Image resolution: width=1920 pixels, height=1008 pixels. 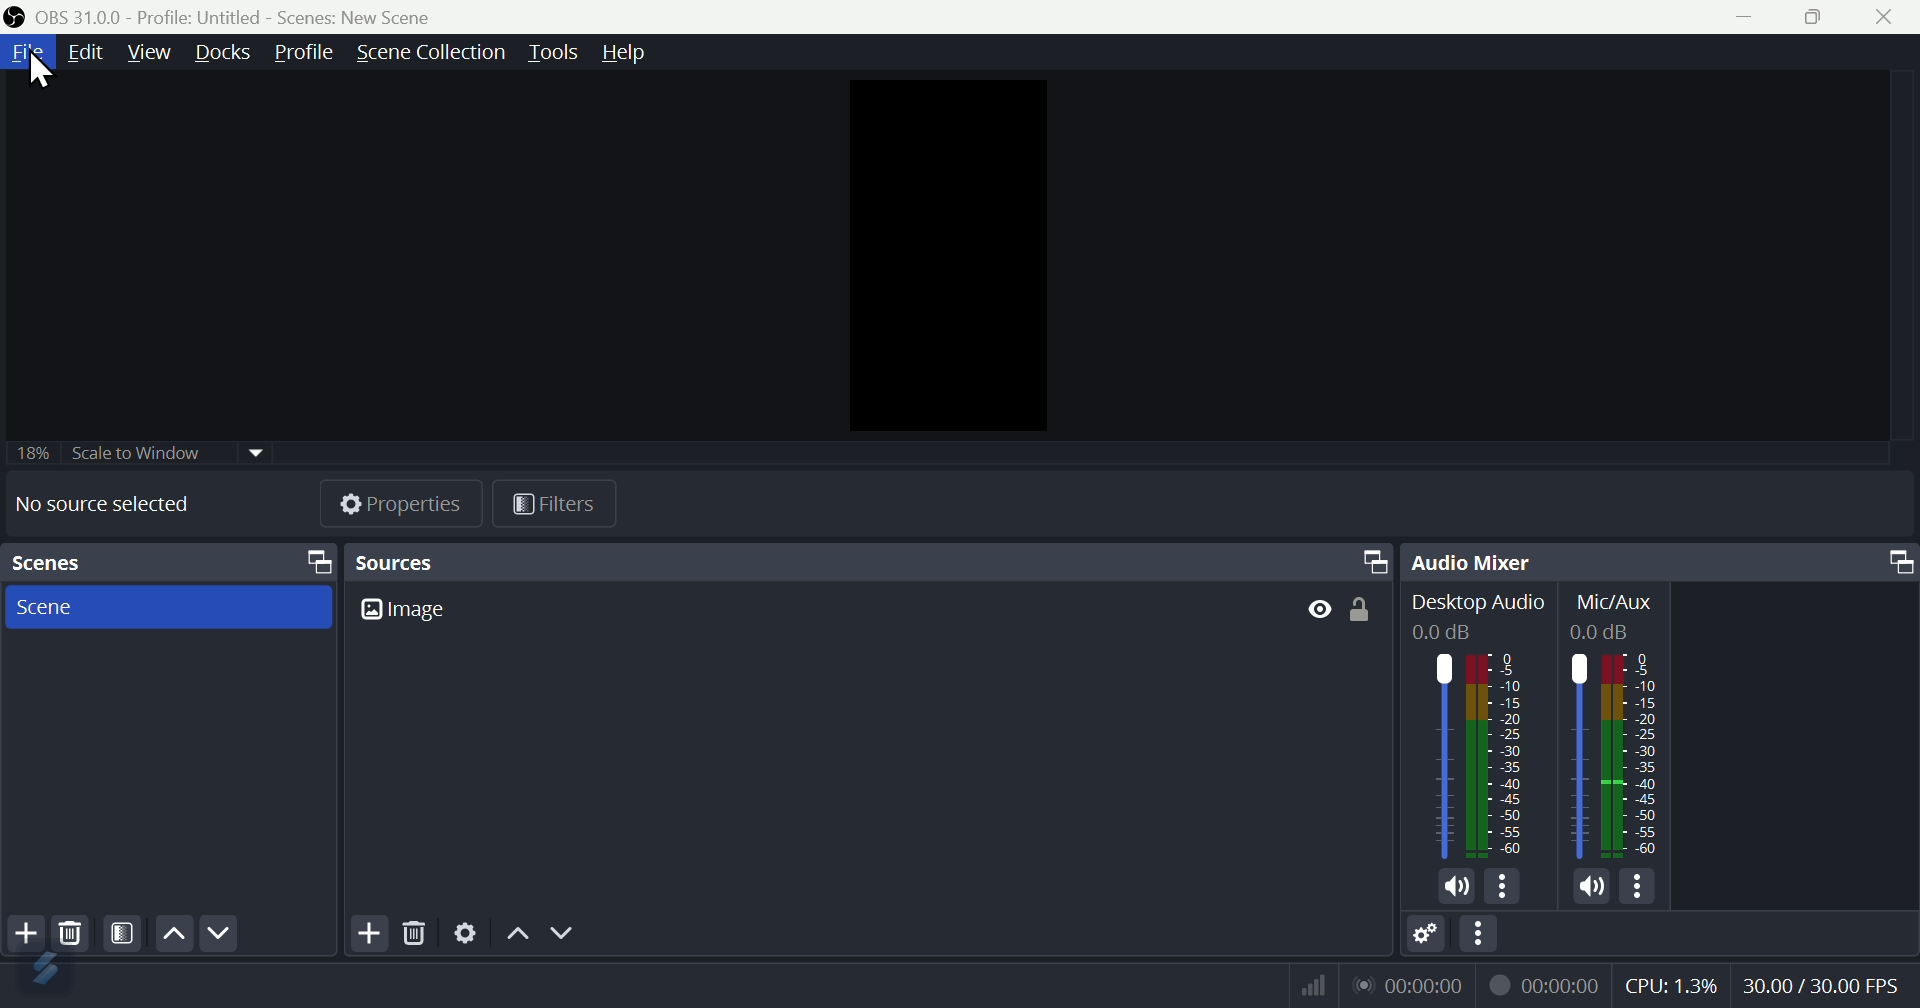 What do you see at coordinates (145, 53) in the screenshot?
I see `View` at bounding box center [145, 53].